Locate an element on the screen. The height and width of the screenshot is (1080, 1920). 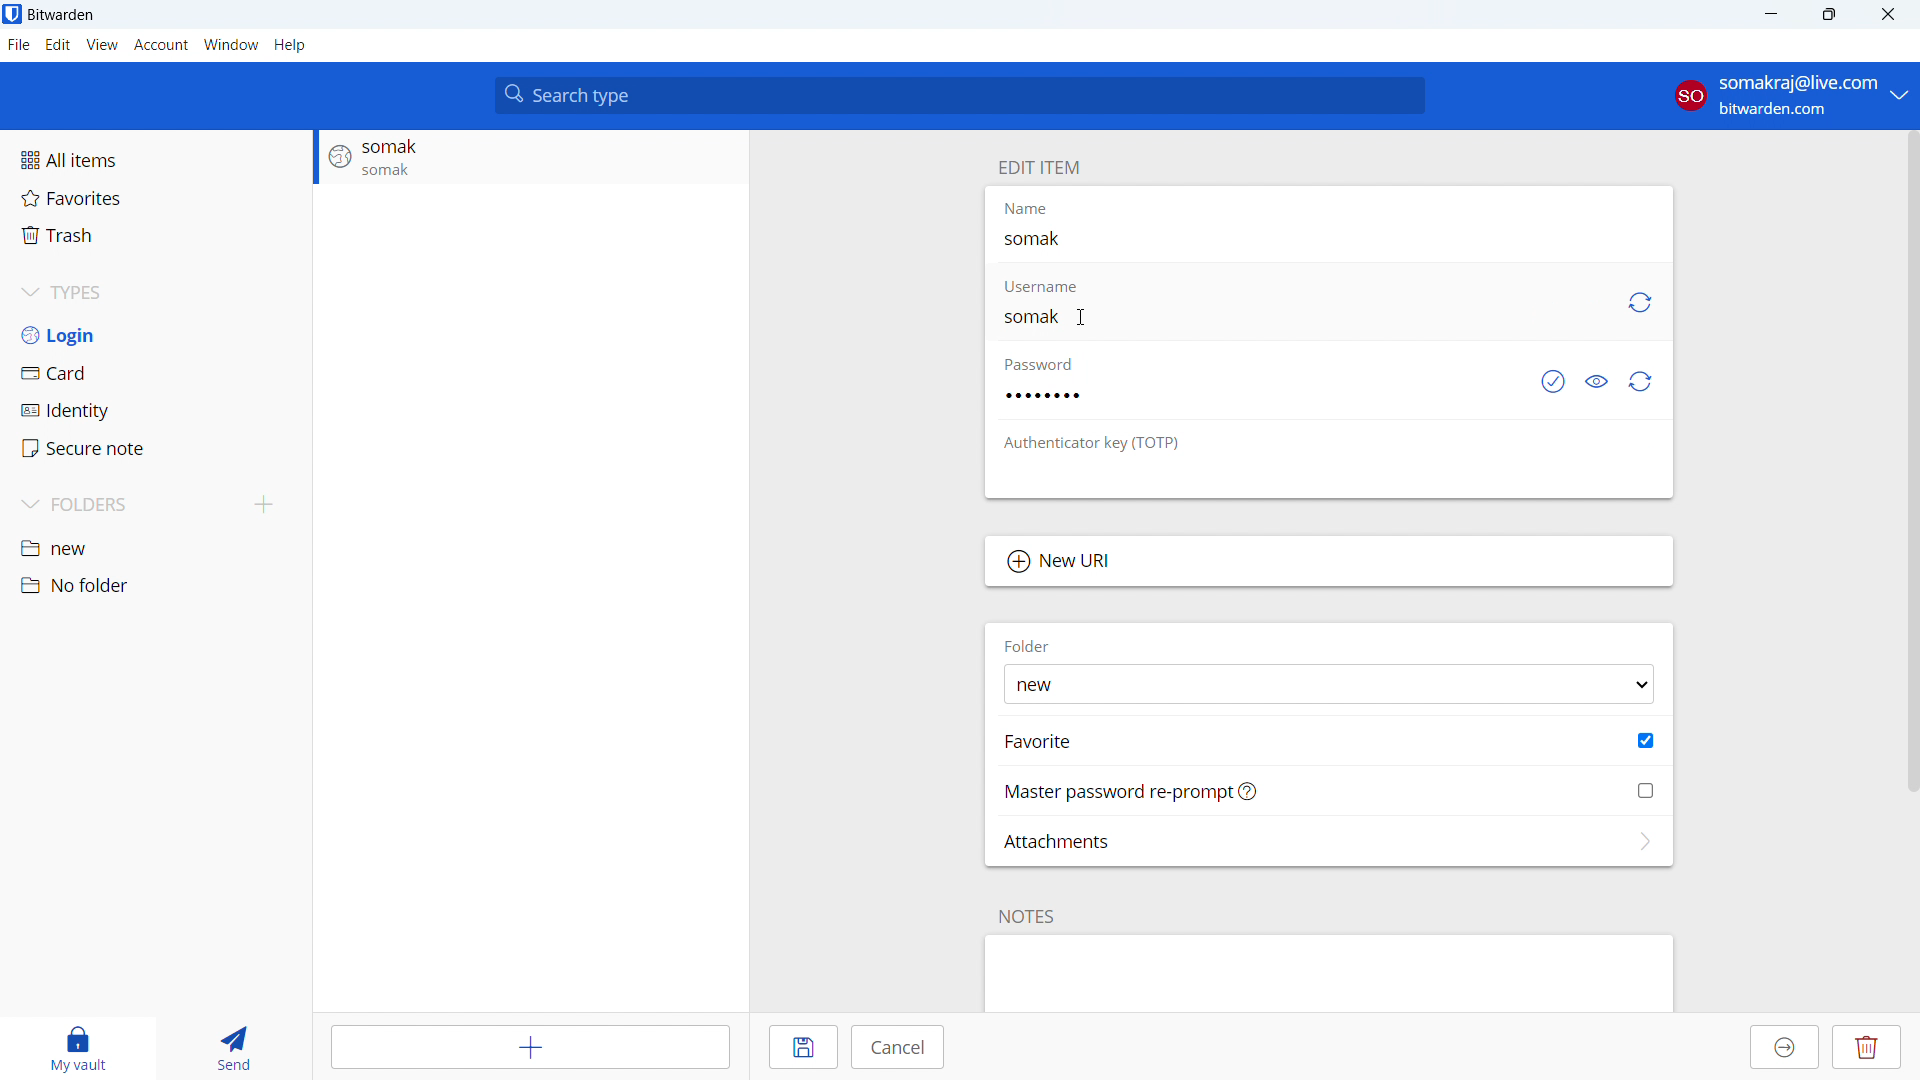
search type is located at coordinates (960, 95).